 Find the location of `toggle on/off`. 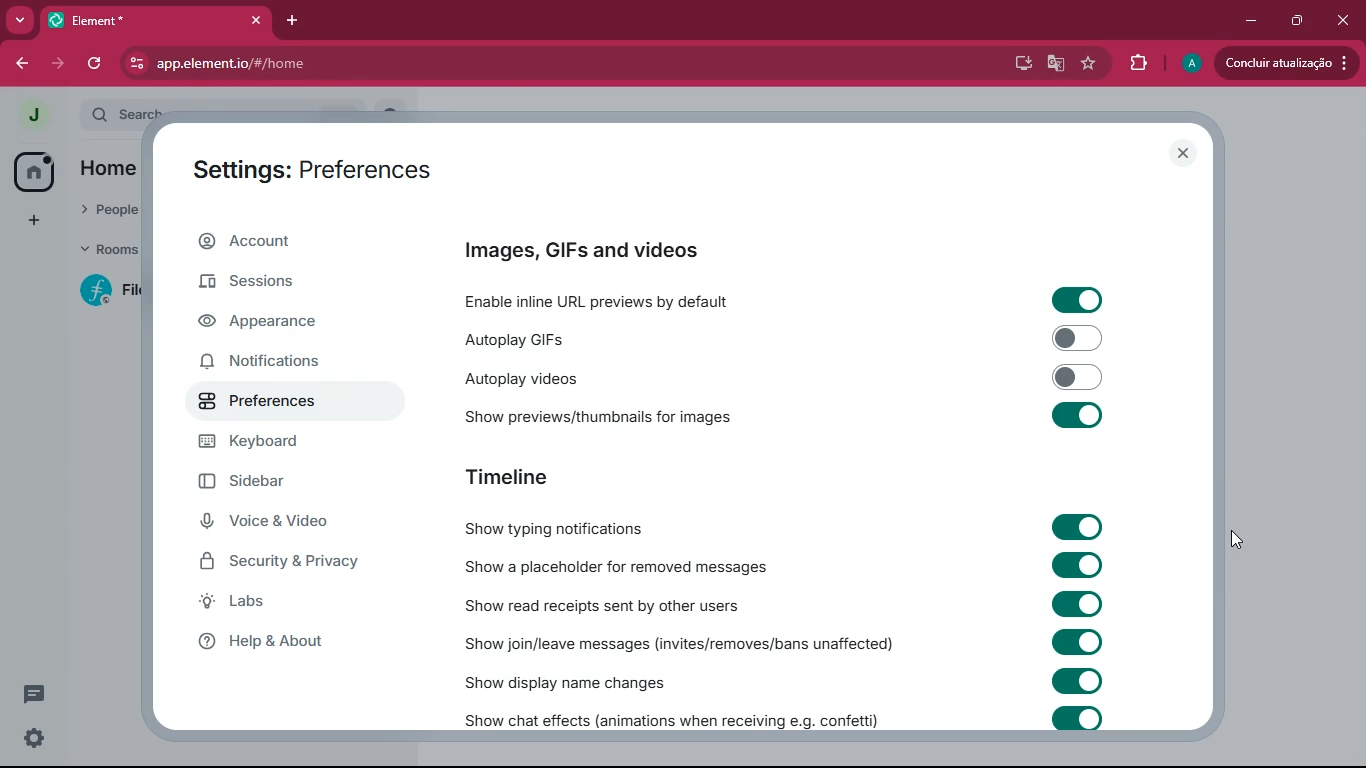

toggle on/off is located at coordinates (1077, 338).